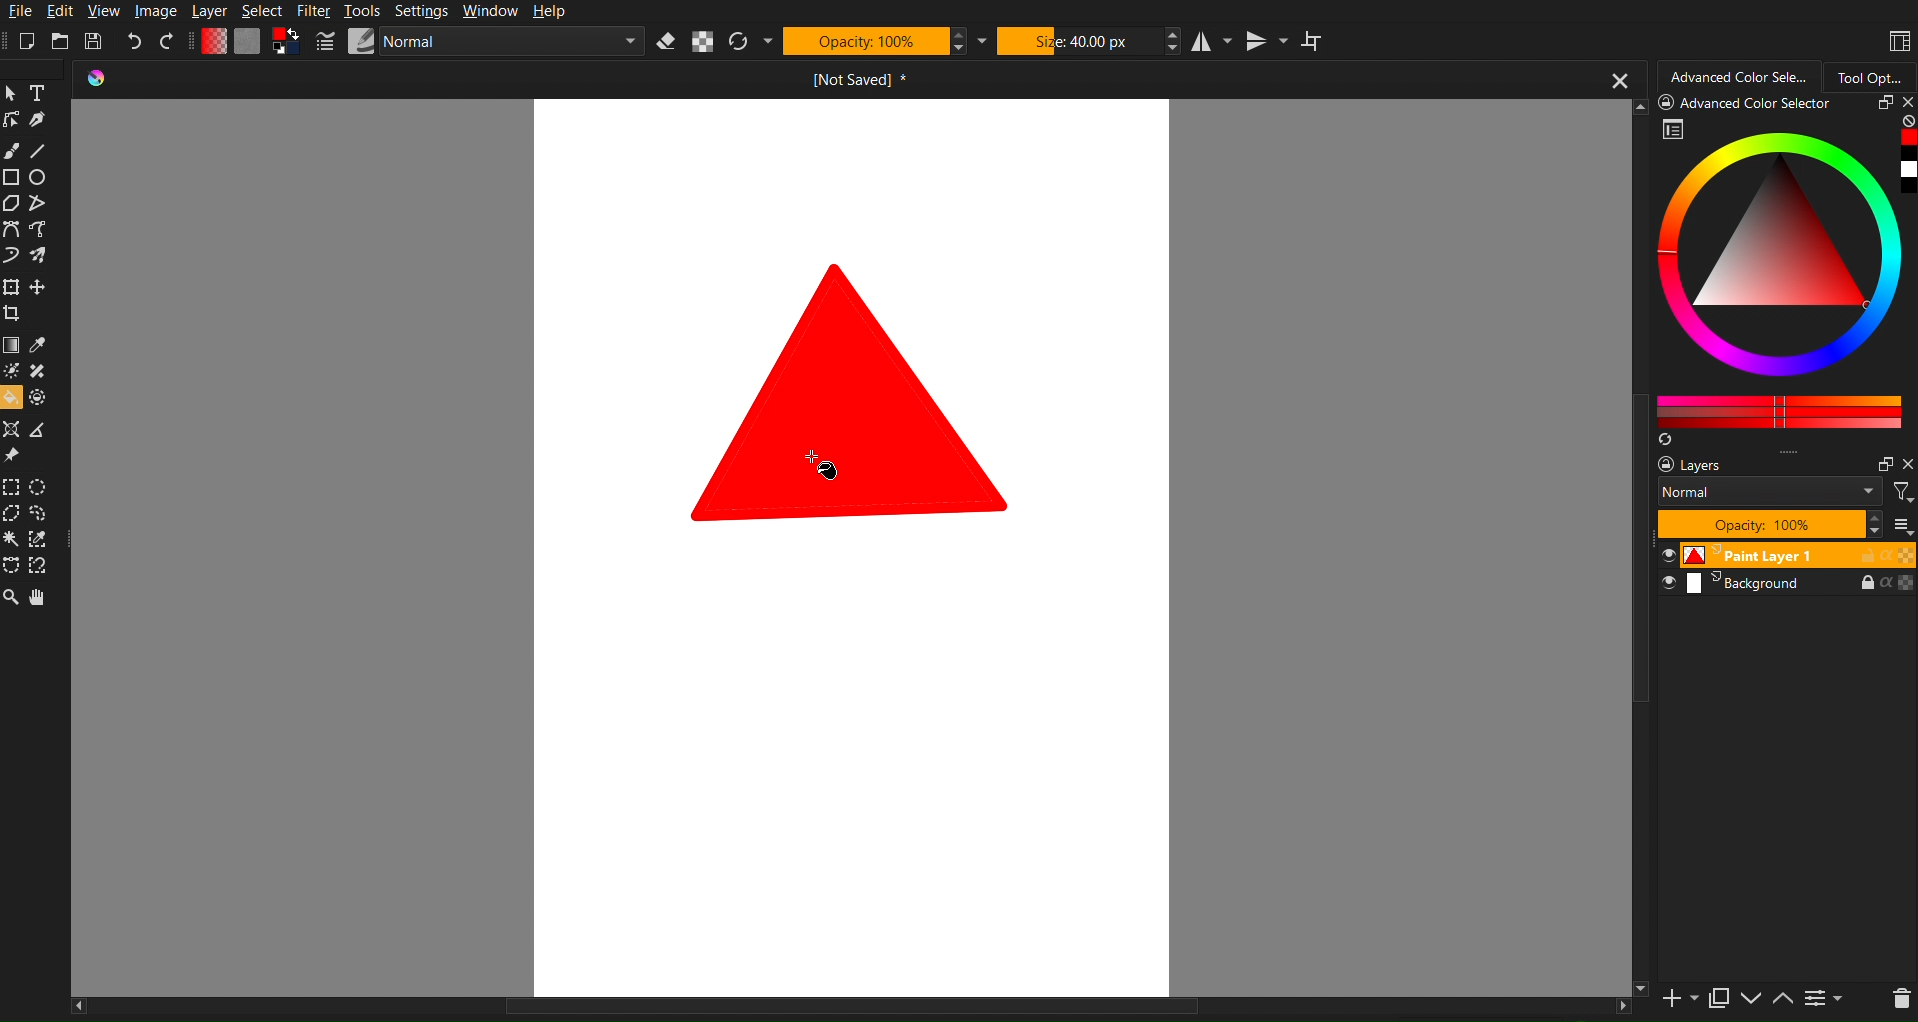 Image resolution: width=1918 pixels, height=1022 pixels. Describe the element at coordinates (739, 42) in the screenshot. I see `Refresh` at that location.